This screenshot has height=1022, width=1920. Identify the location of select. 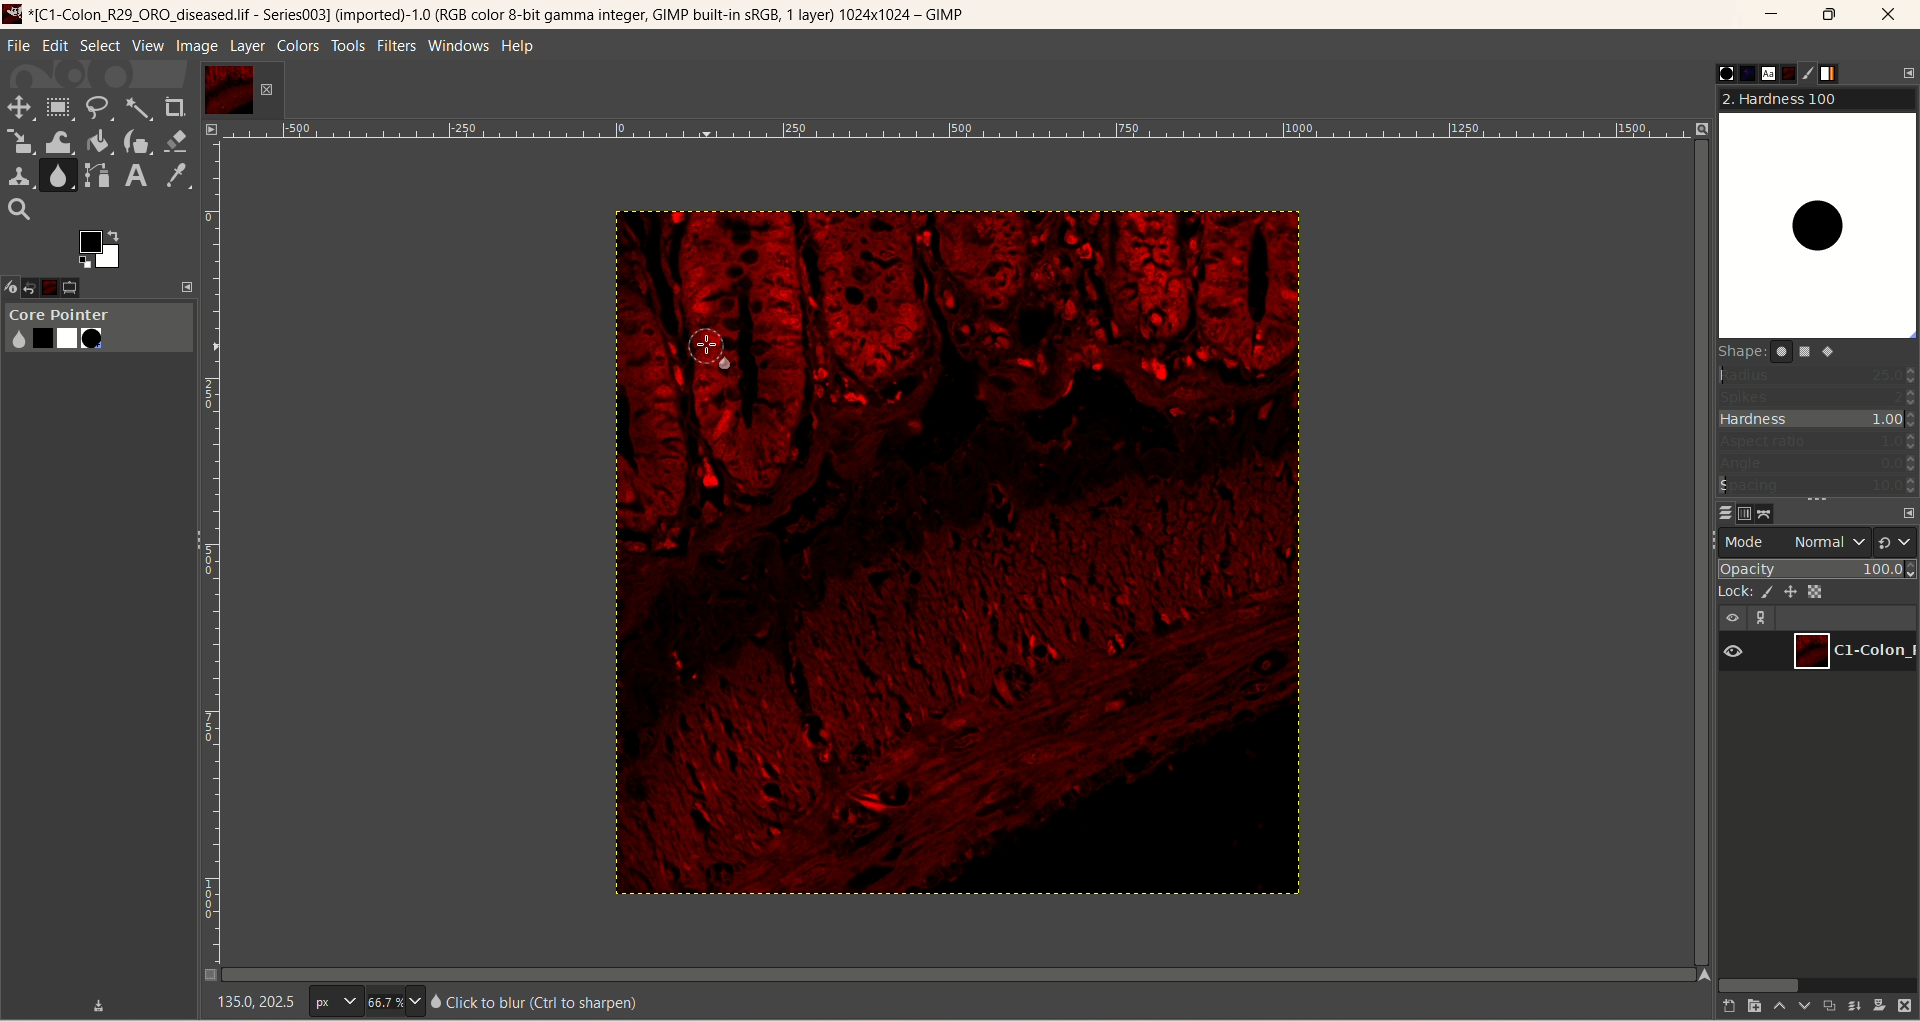
(100, 46).